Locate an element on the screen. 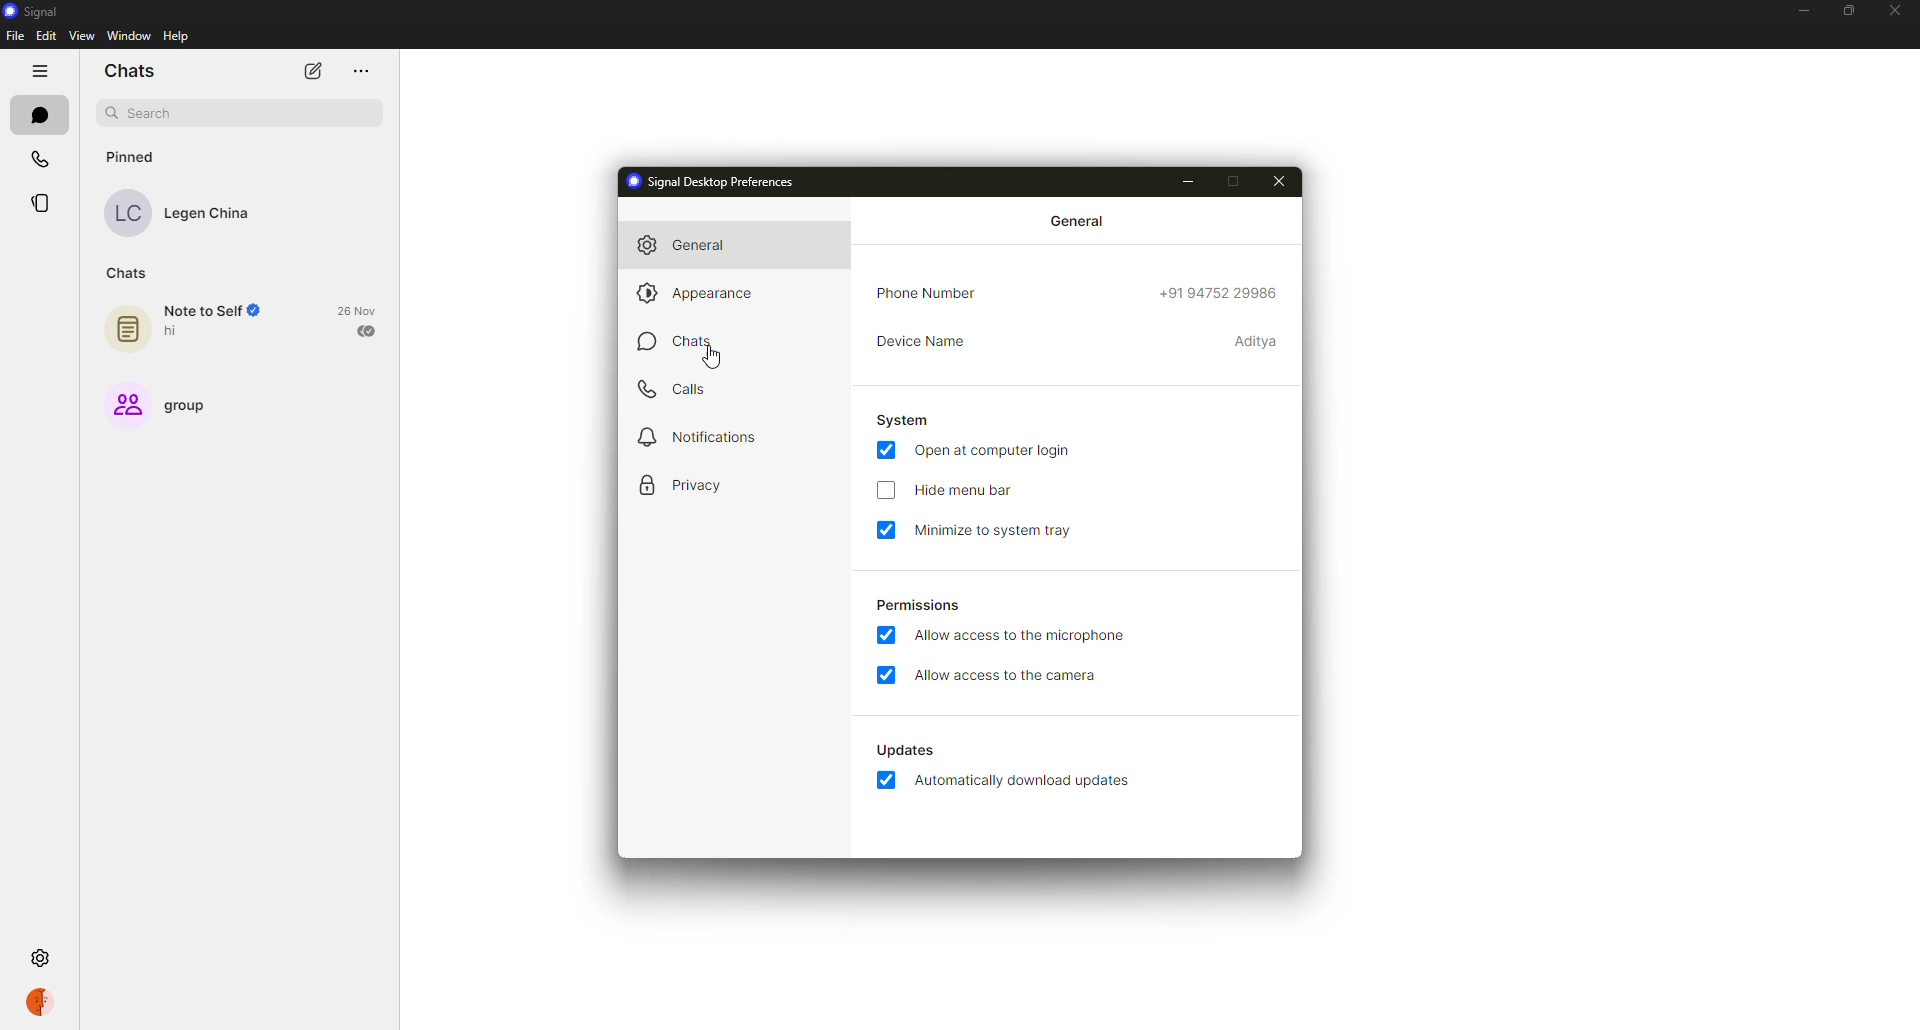  chats is located at coordinates (38, 115).